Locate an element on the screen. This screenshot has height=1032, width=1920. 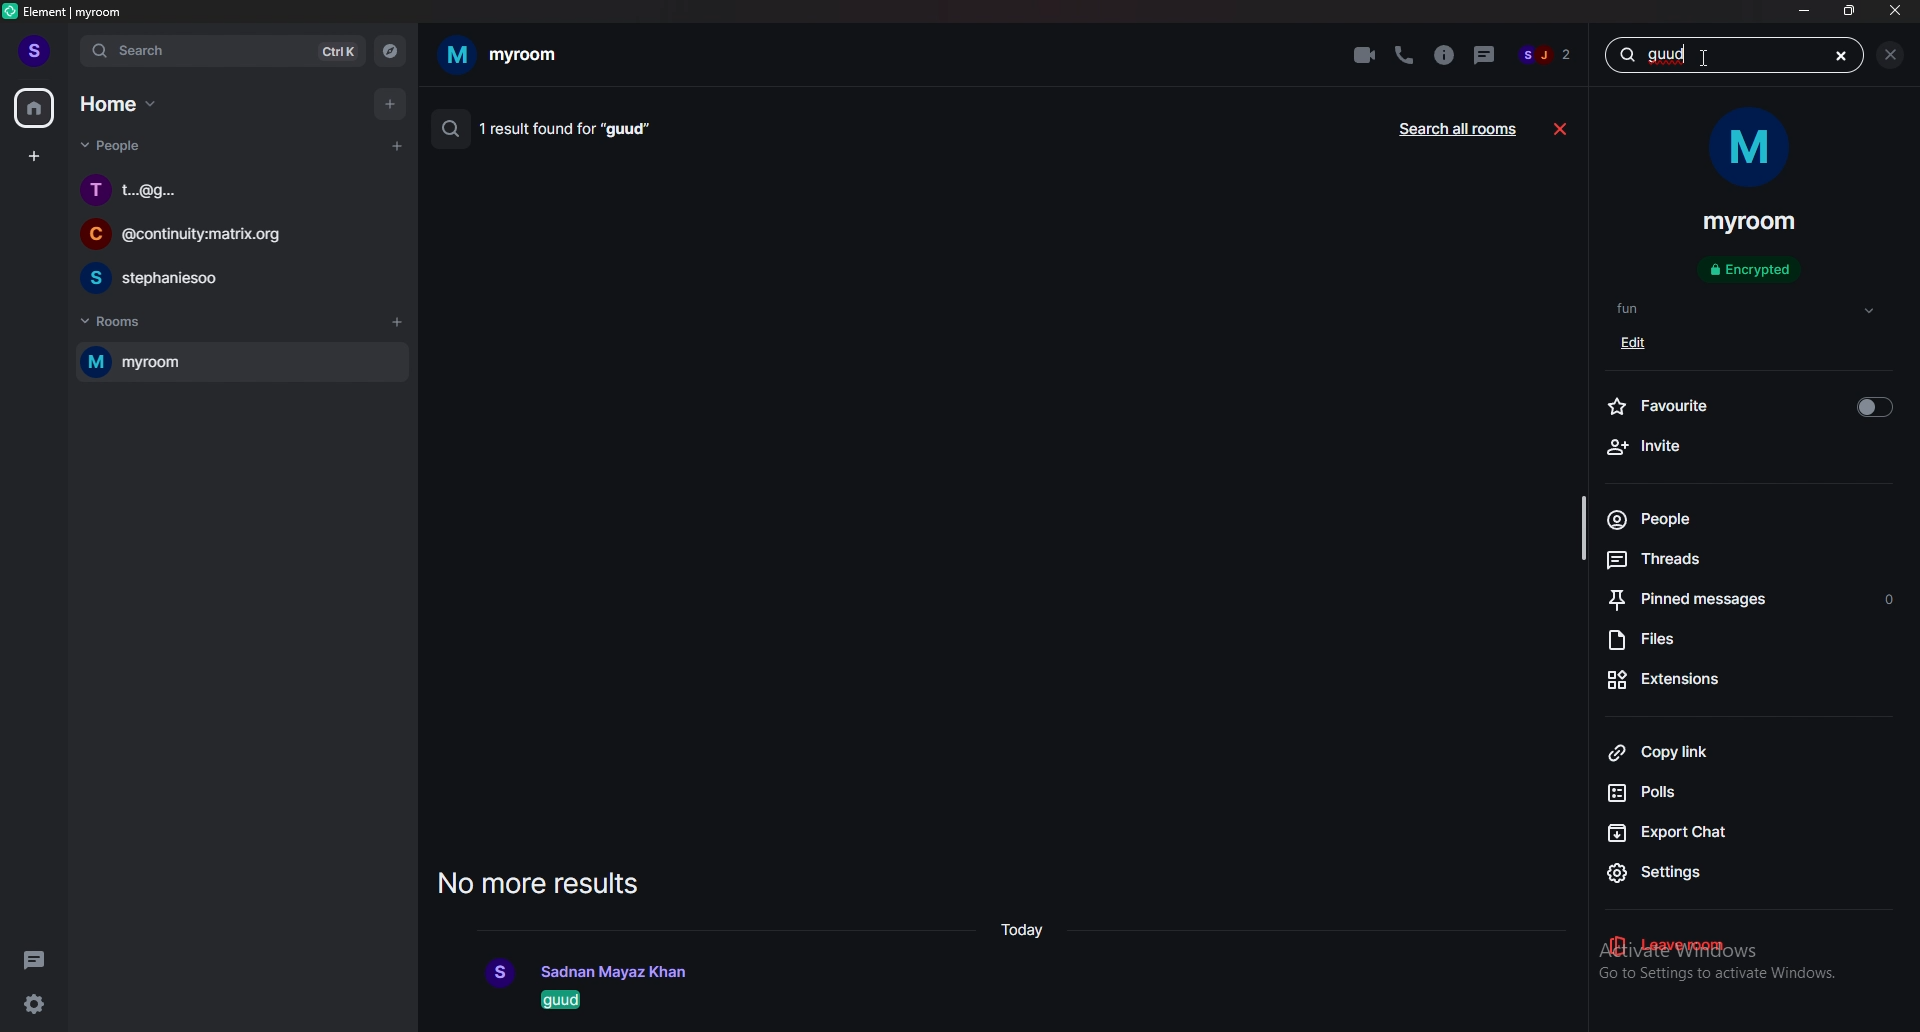
element is located at coordinates (79, 13).